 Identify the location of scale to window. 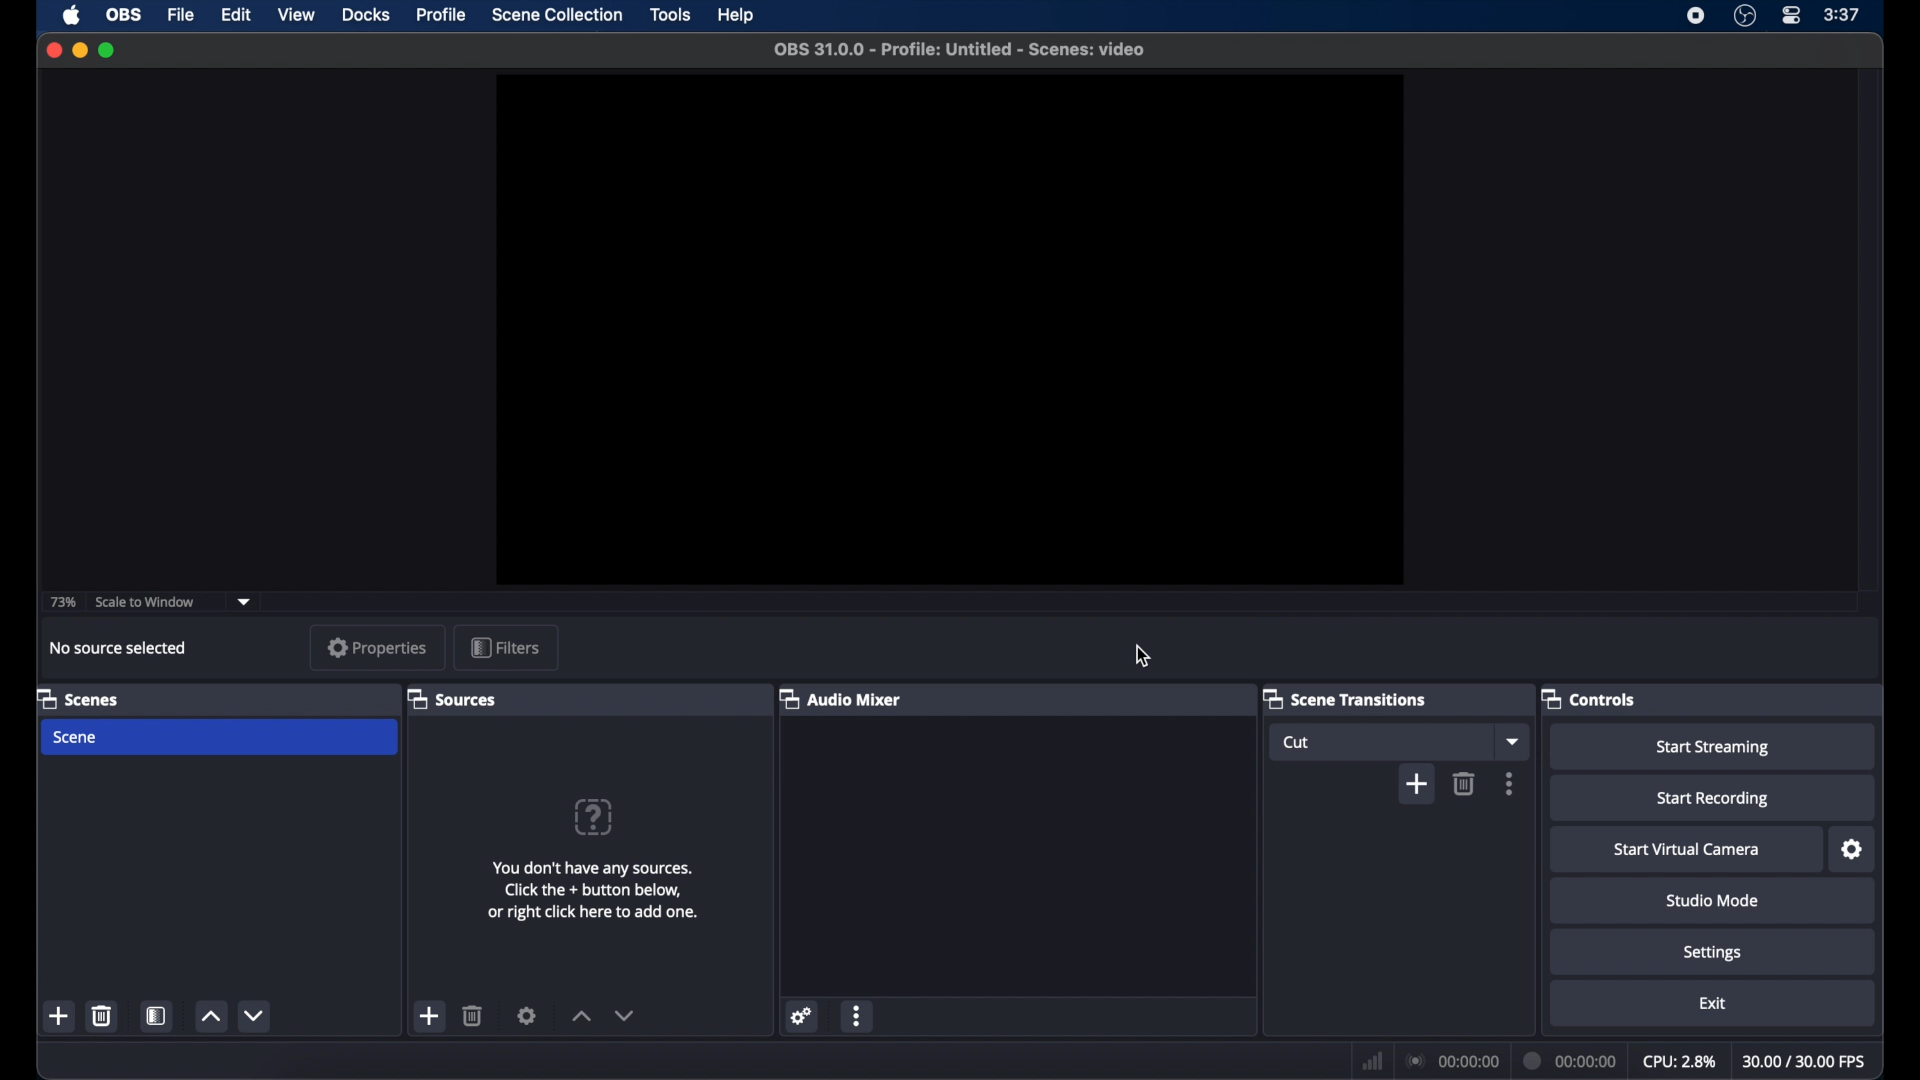
(146, 603).